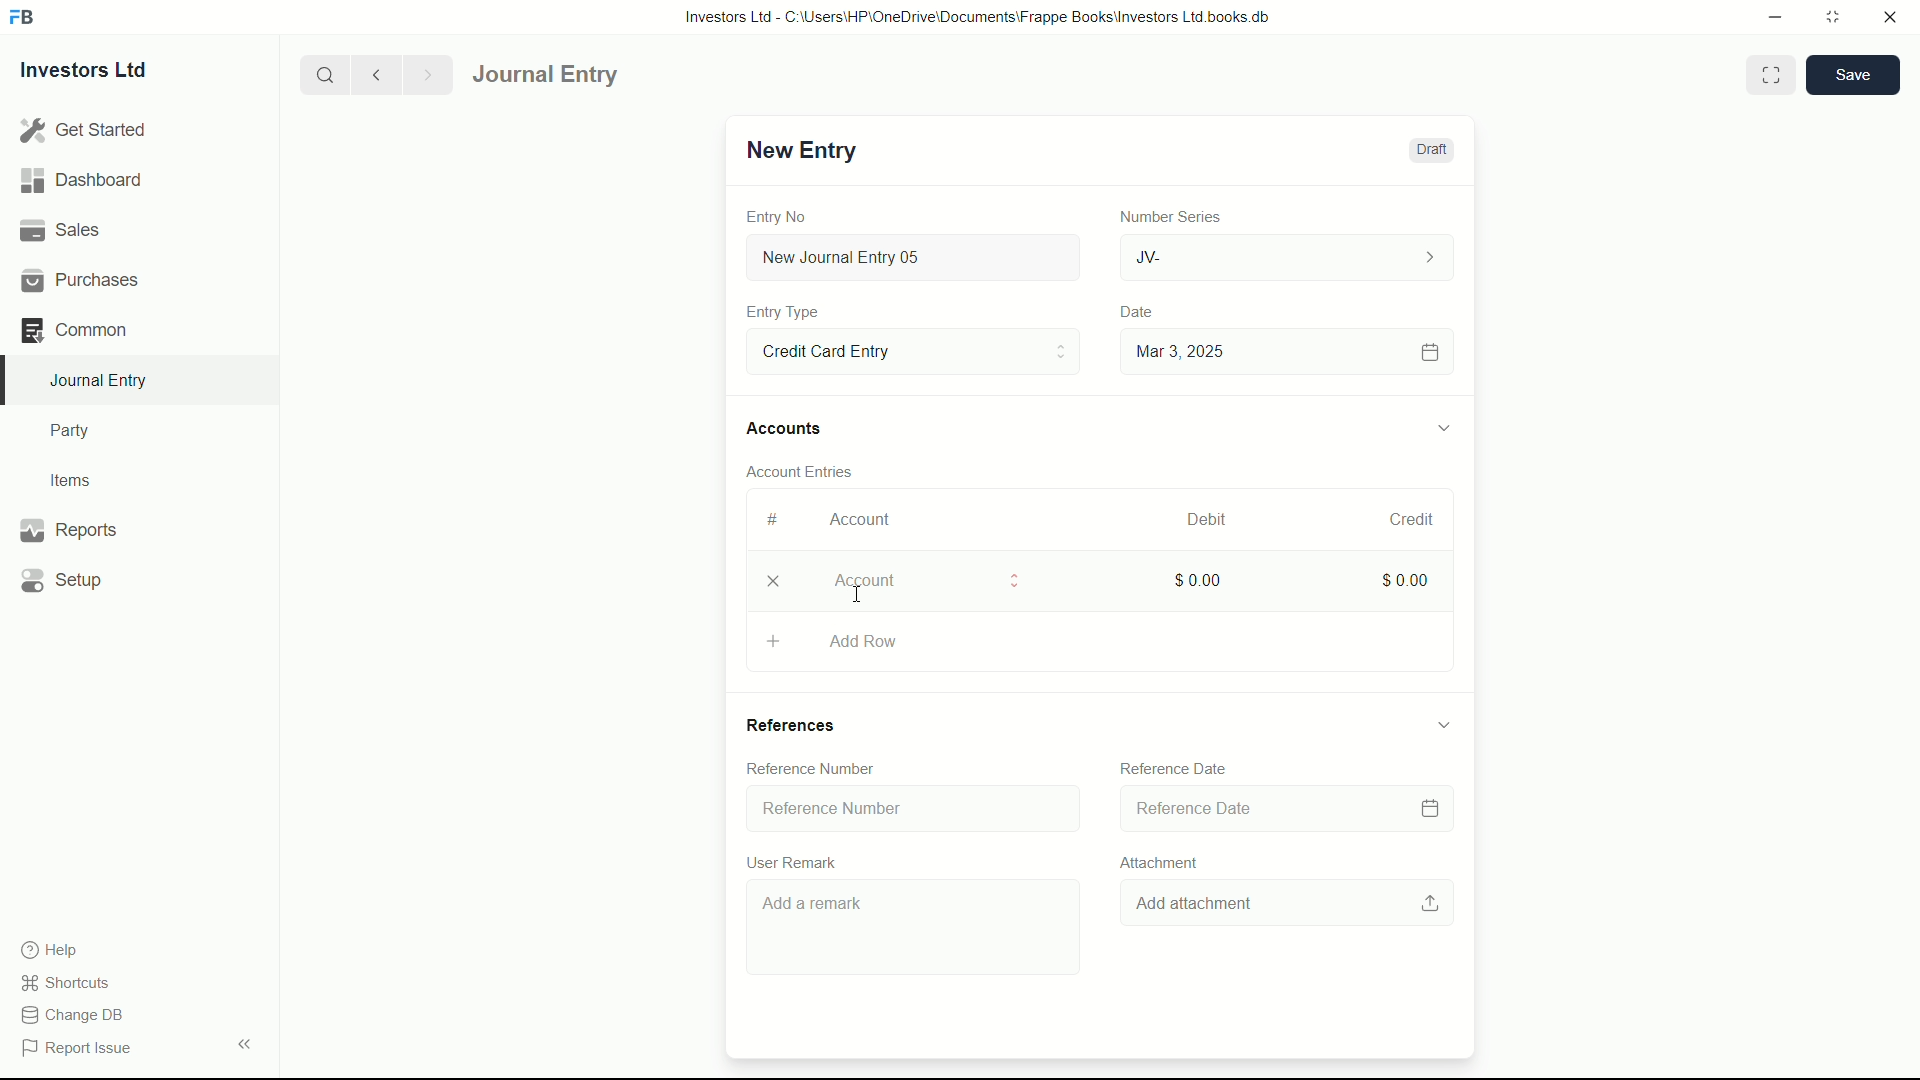  I want to click on minimize, so click(1770, 15).